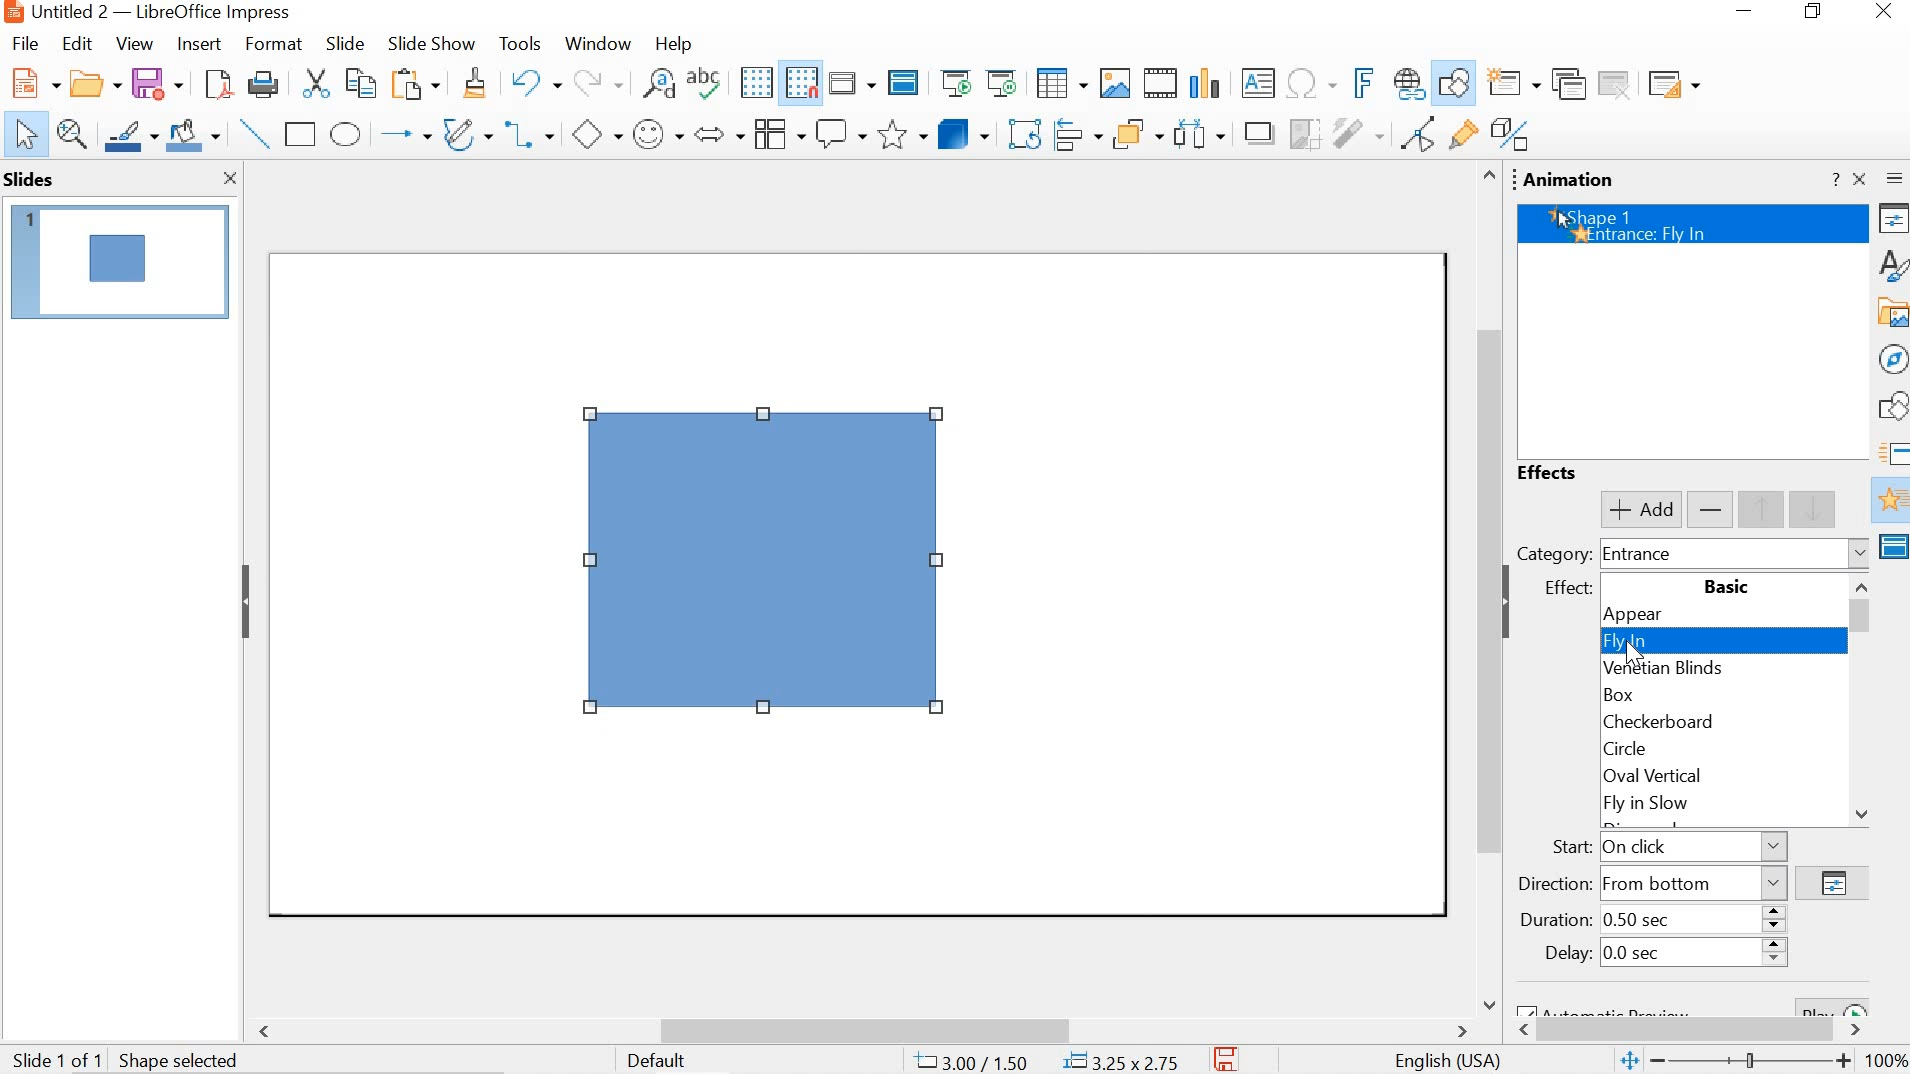 The width and height of the screenshot is (1910, 1074). What do you see at coordinates (1640, 509) in the screenshot?
I see `add` at bounding box center [1640, 509].